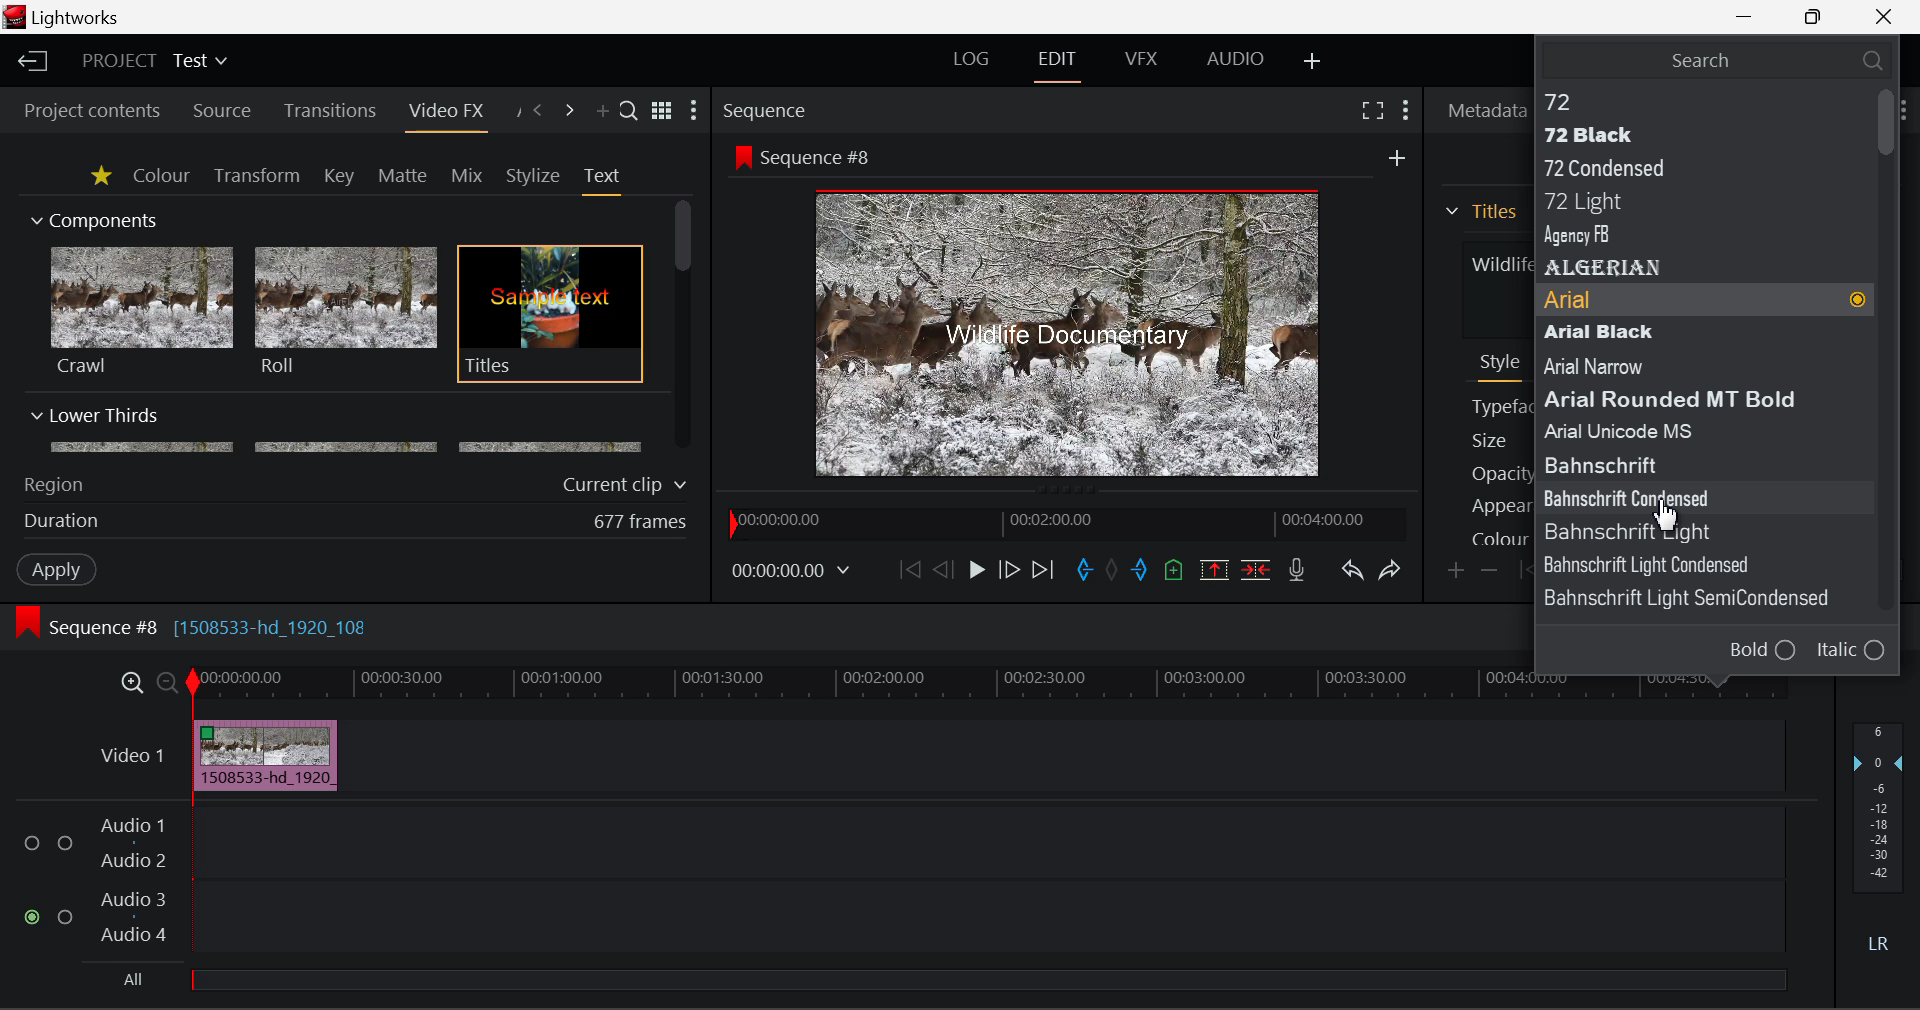  I want to click on checkbox, so click(66, 845).